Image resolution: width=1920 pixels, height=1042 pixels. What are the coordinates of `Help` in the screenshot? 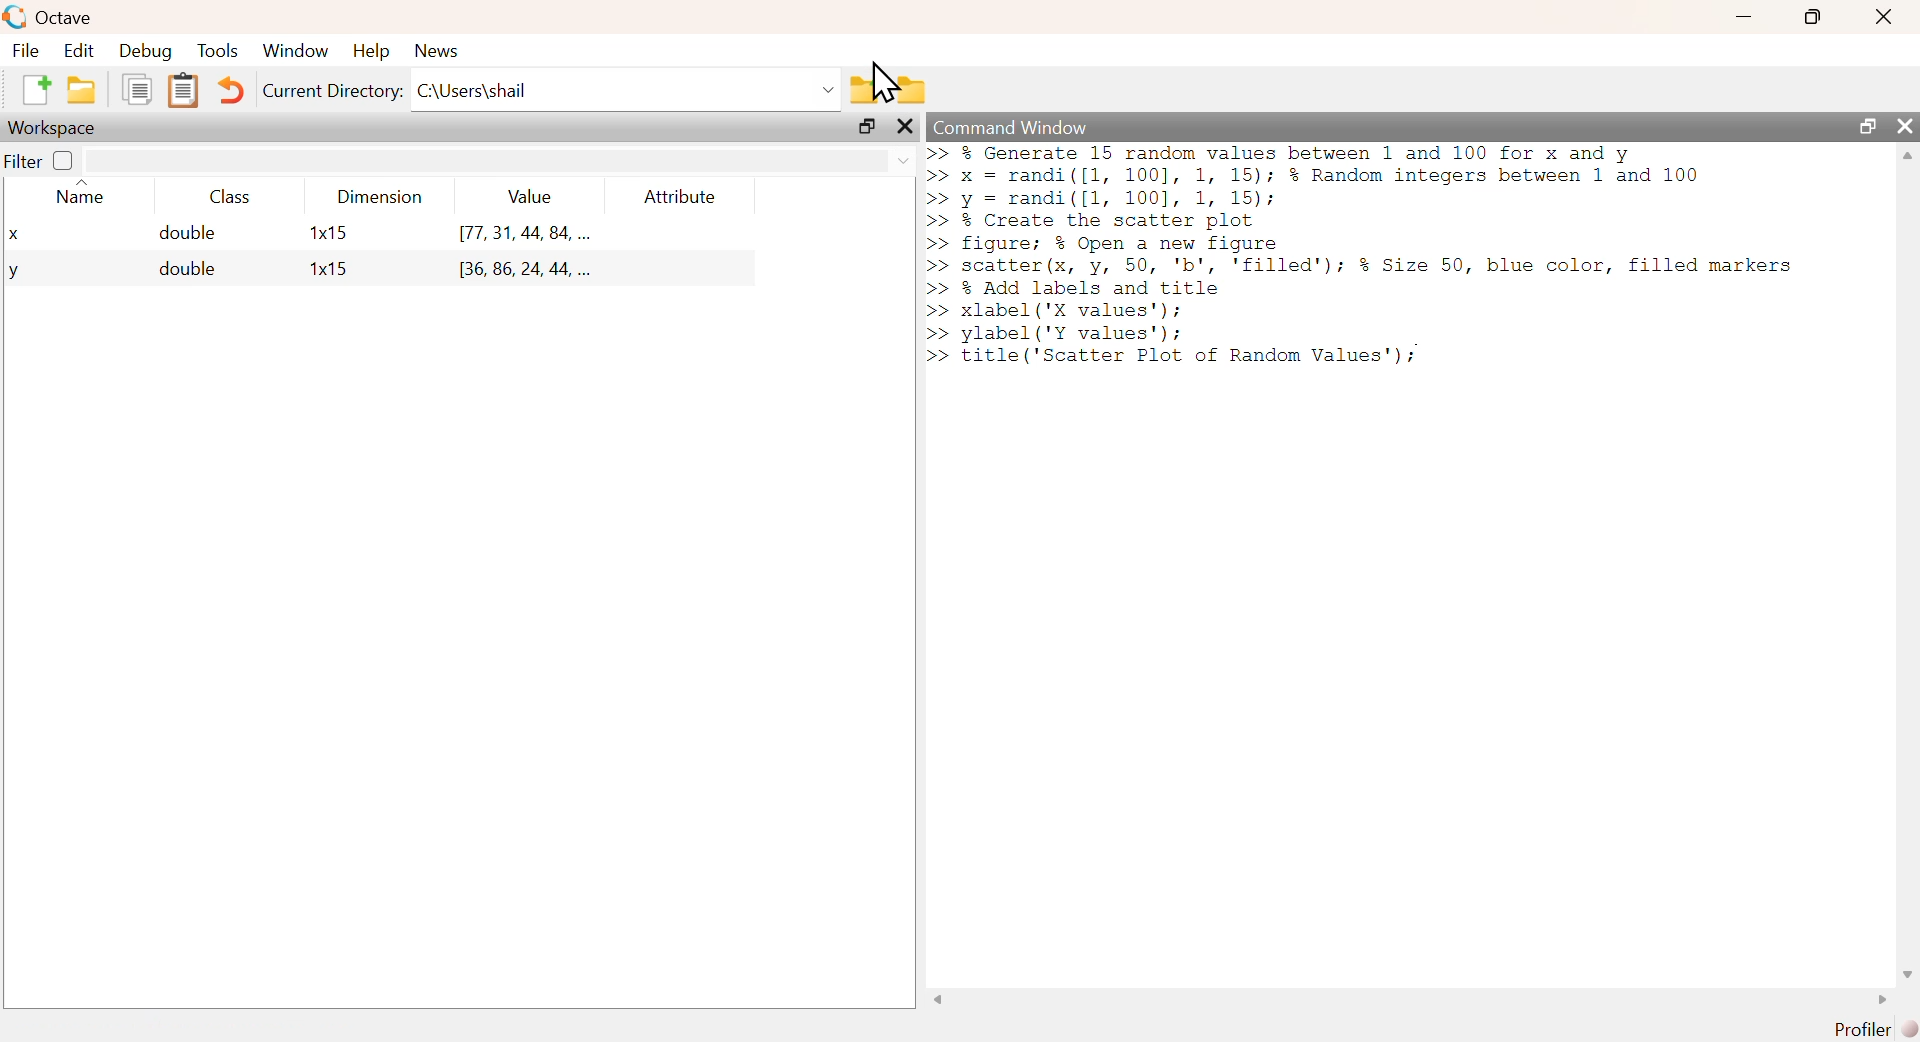 It's located at (371, 51).